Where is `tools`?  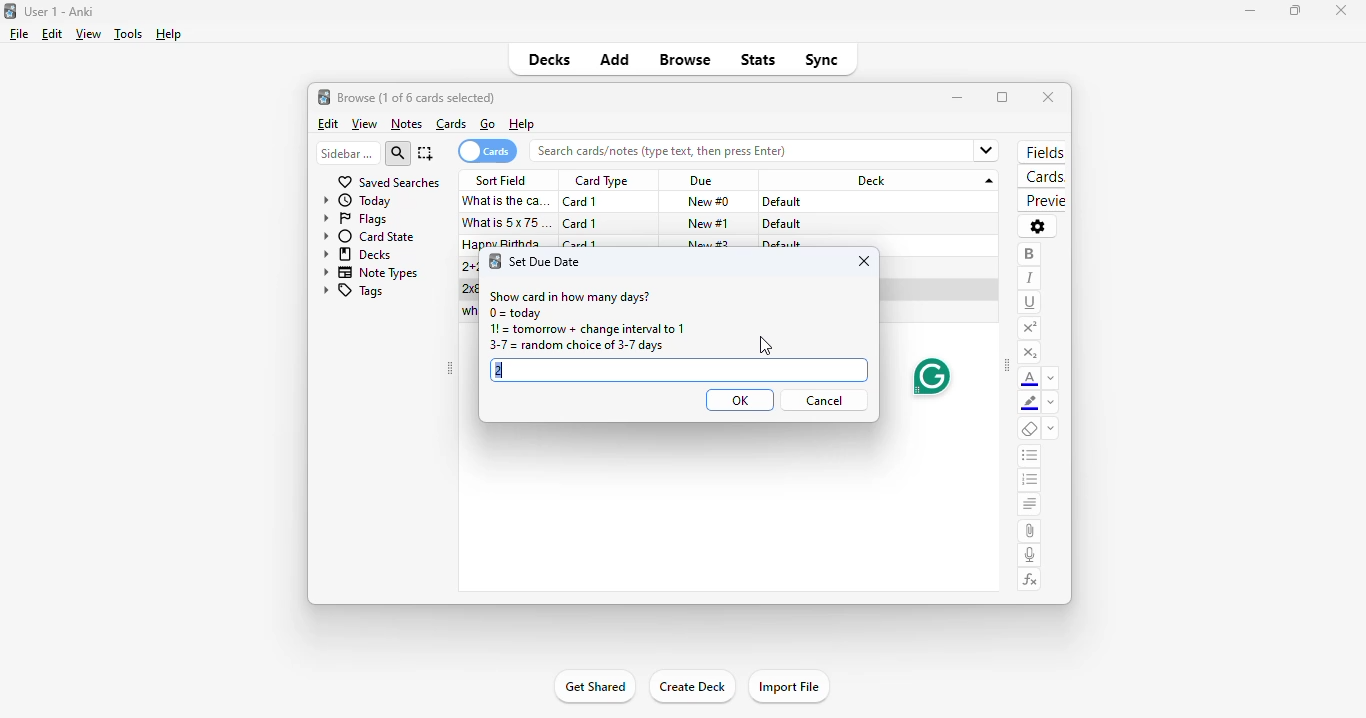
tools is located at coordinates (127, 35).